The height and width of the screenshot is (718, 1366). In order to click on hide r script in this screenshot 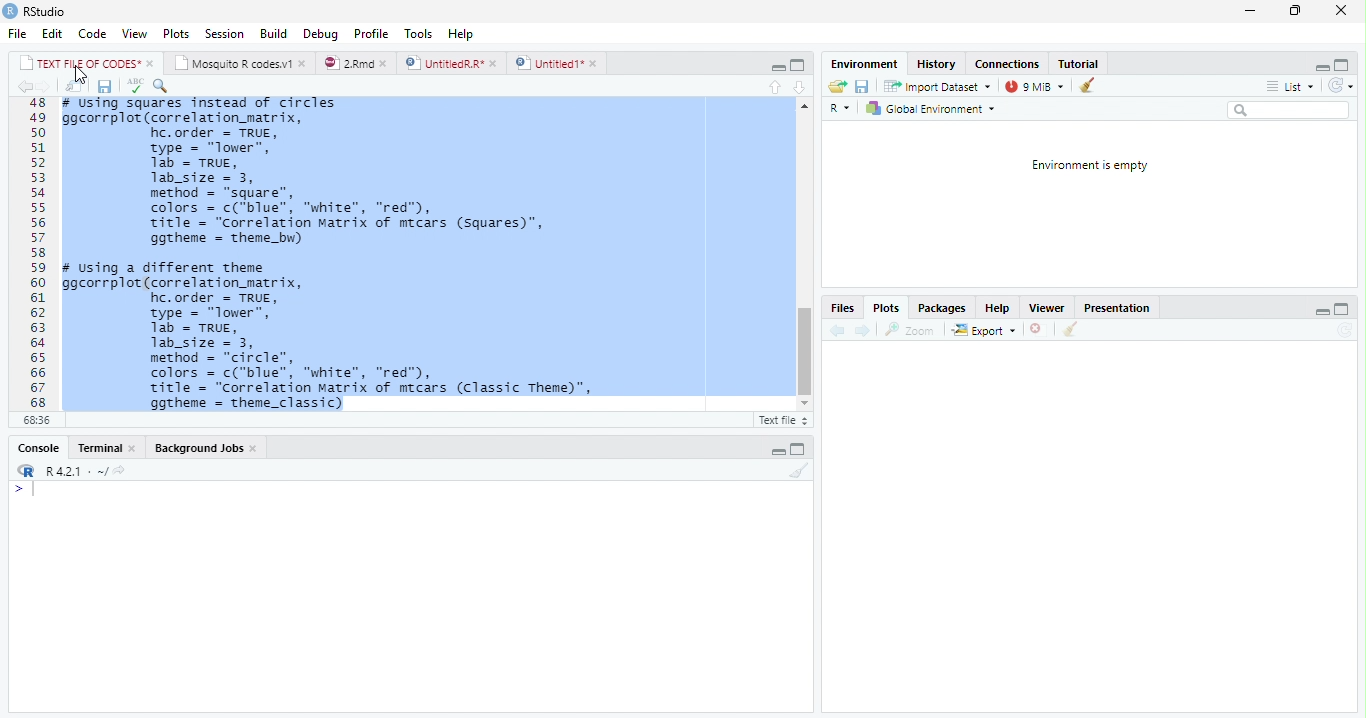, I will do `click(1321, 66)`.